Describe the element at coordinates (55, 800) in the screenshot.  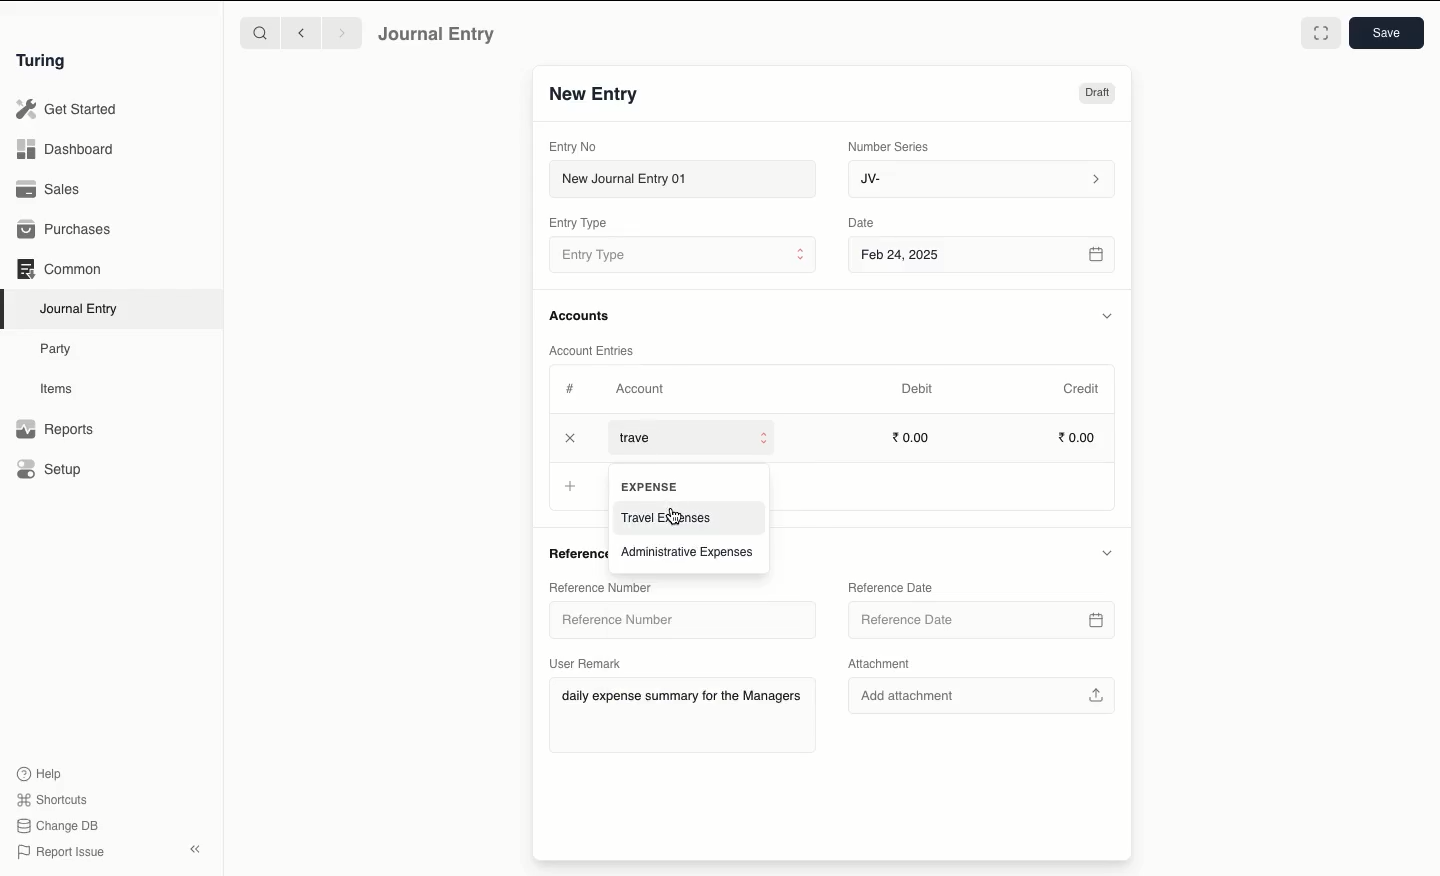
I see `Shortcuts` at that location.